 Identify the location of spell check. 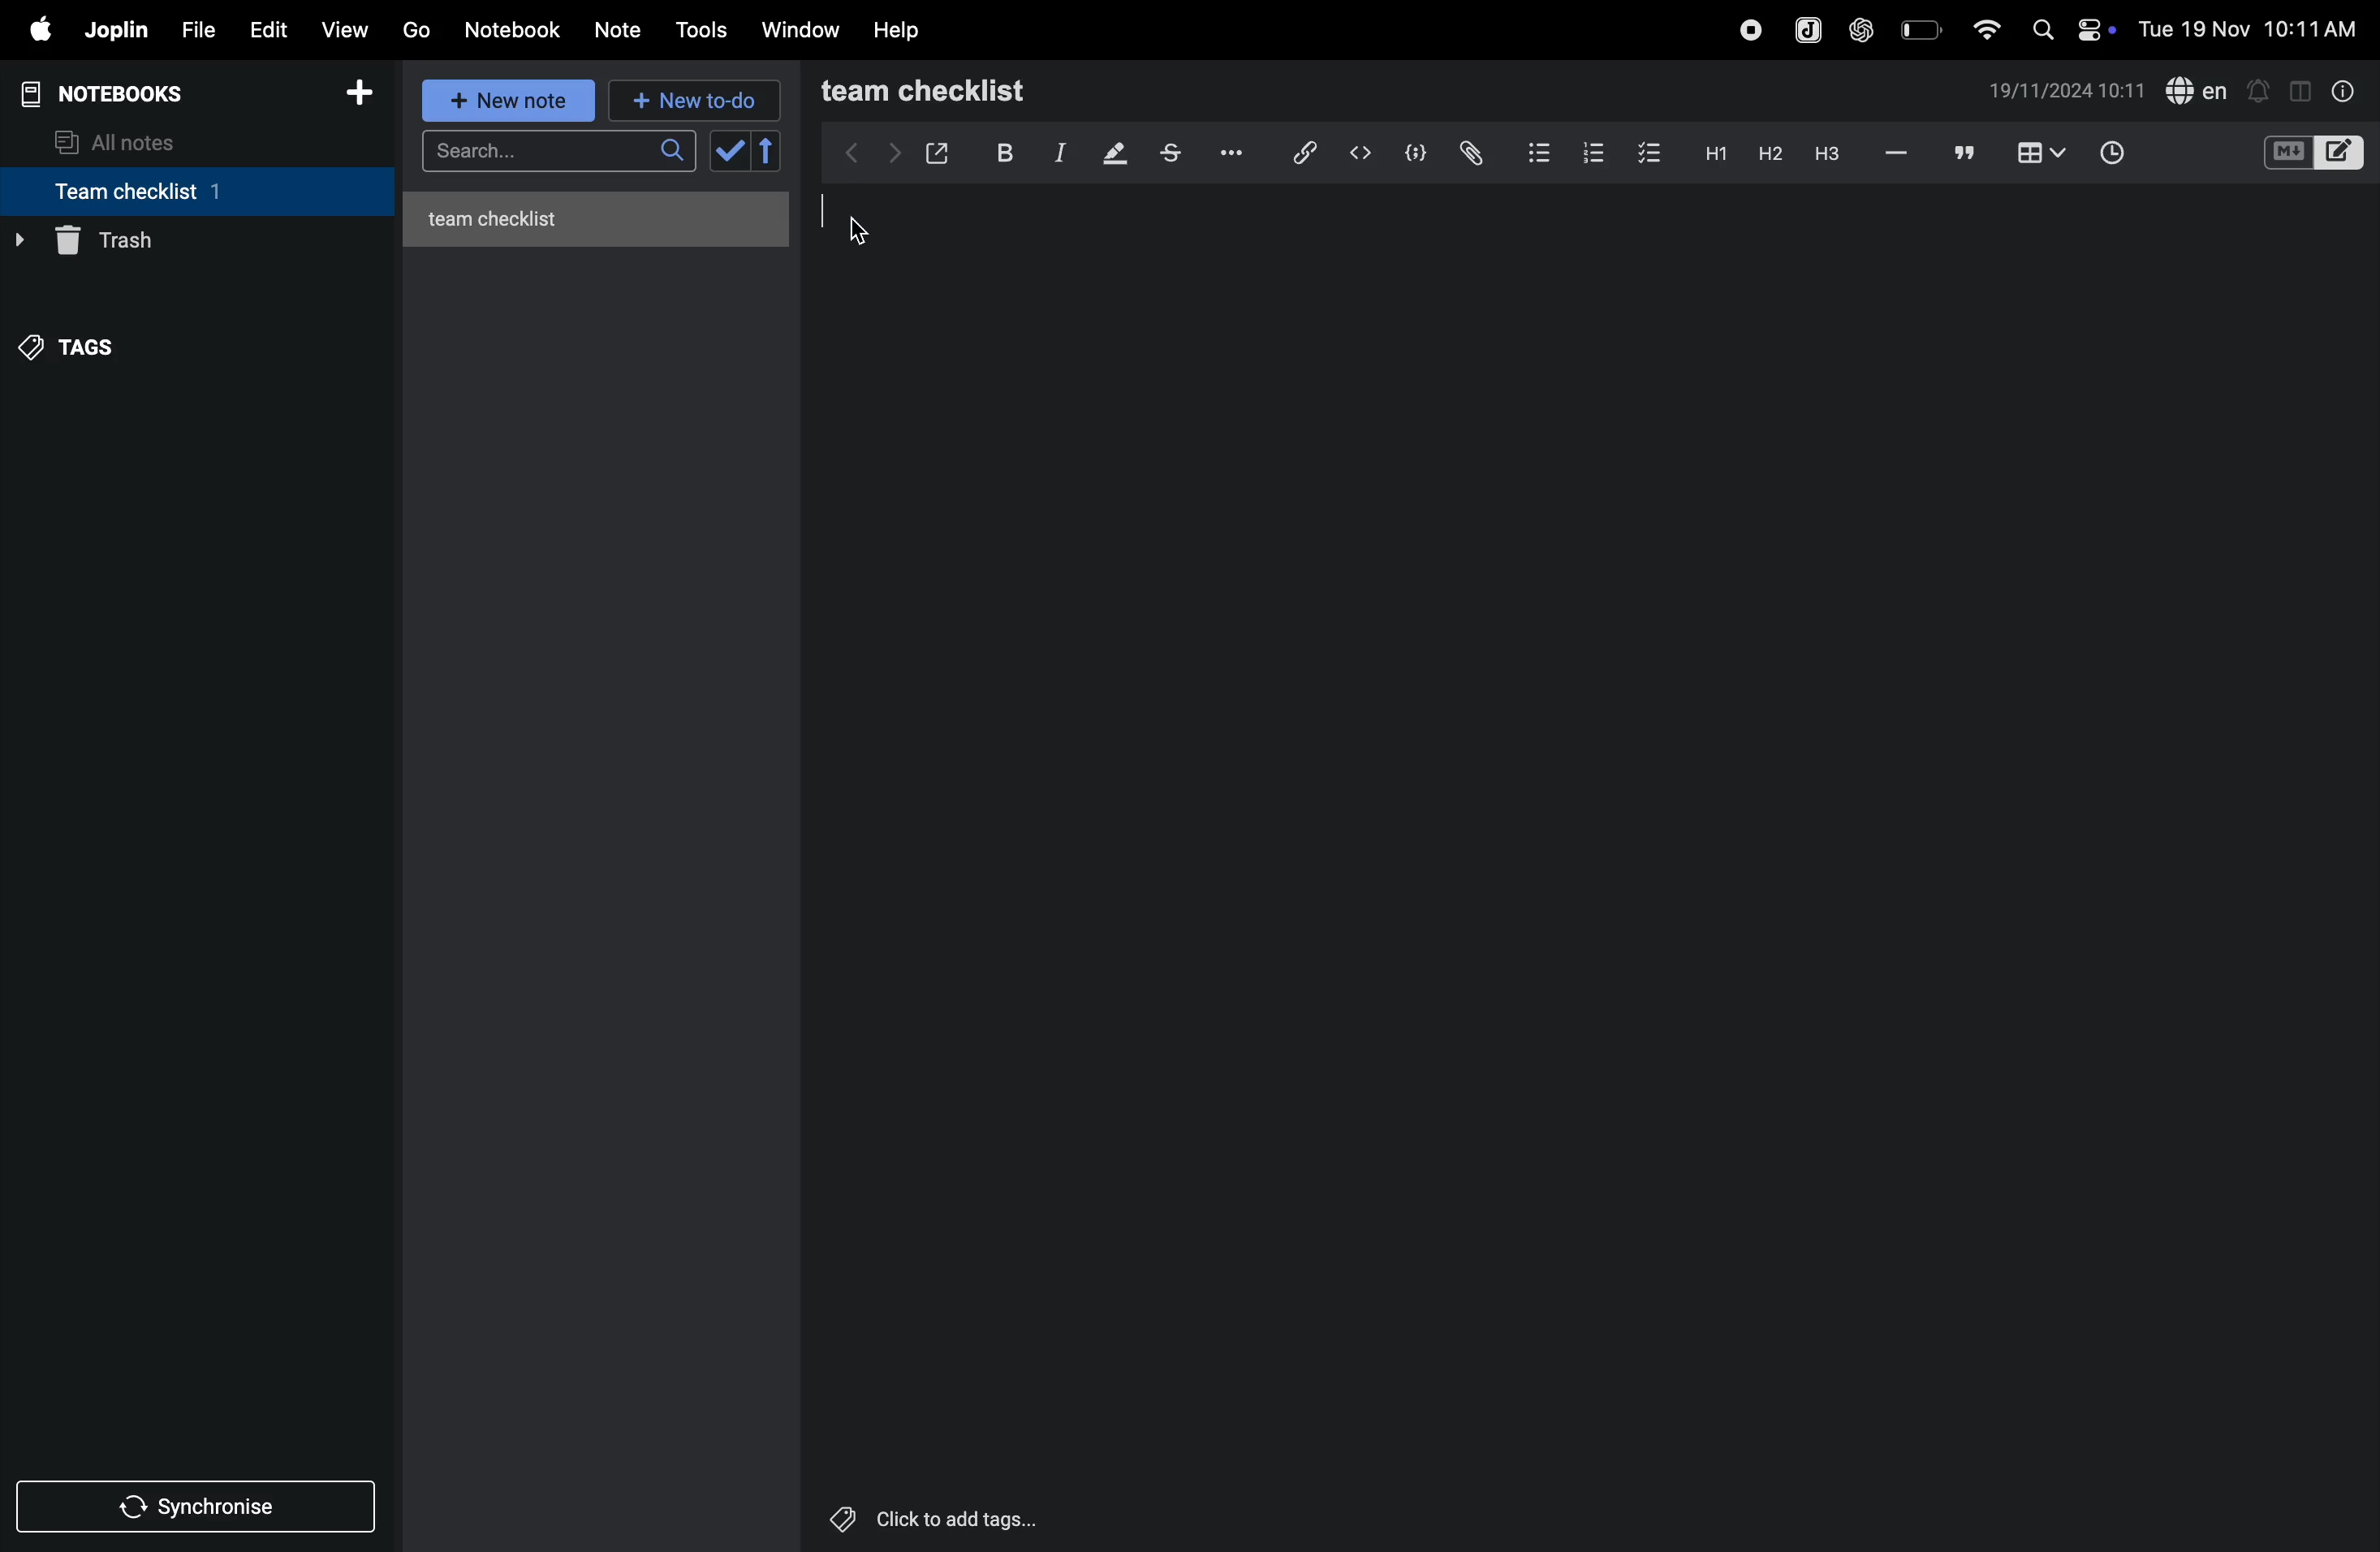
(2199, 90).